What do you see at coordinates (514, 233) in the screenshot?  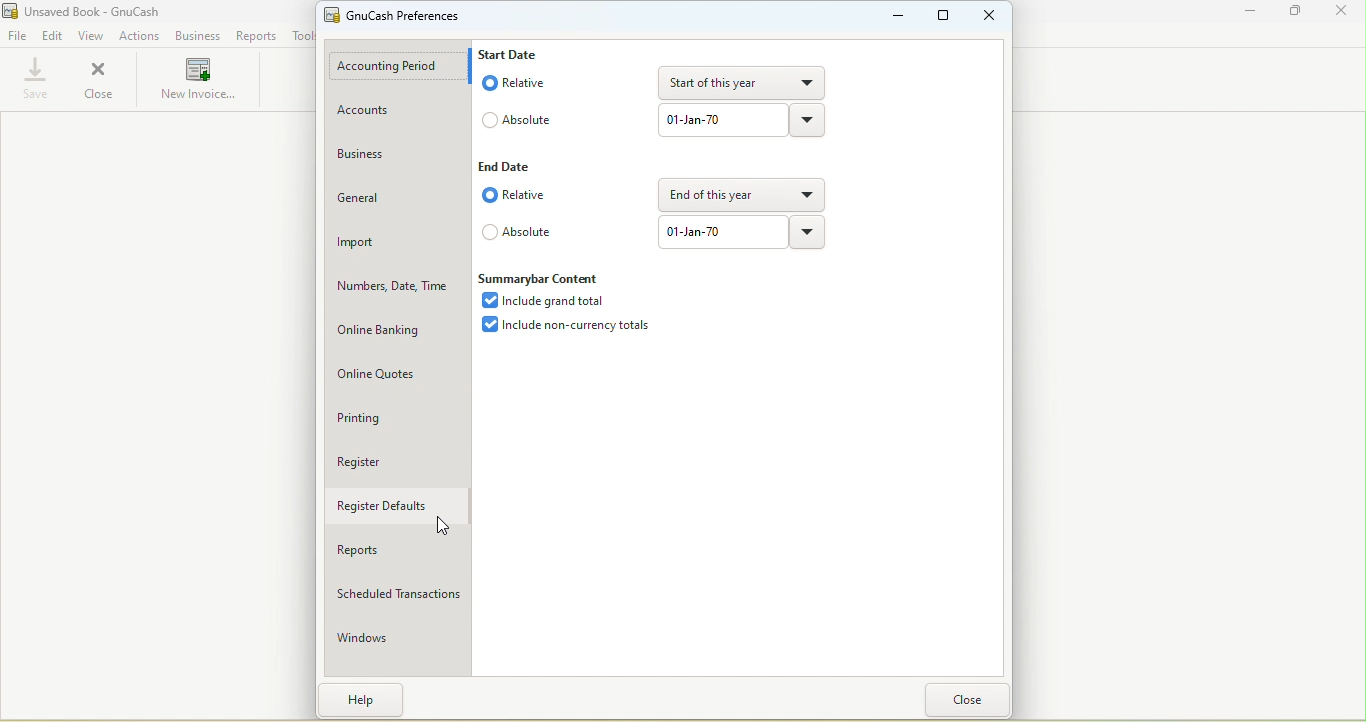 I see `Absolute` at bounding box center [514, 233].